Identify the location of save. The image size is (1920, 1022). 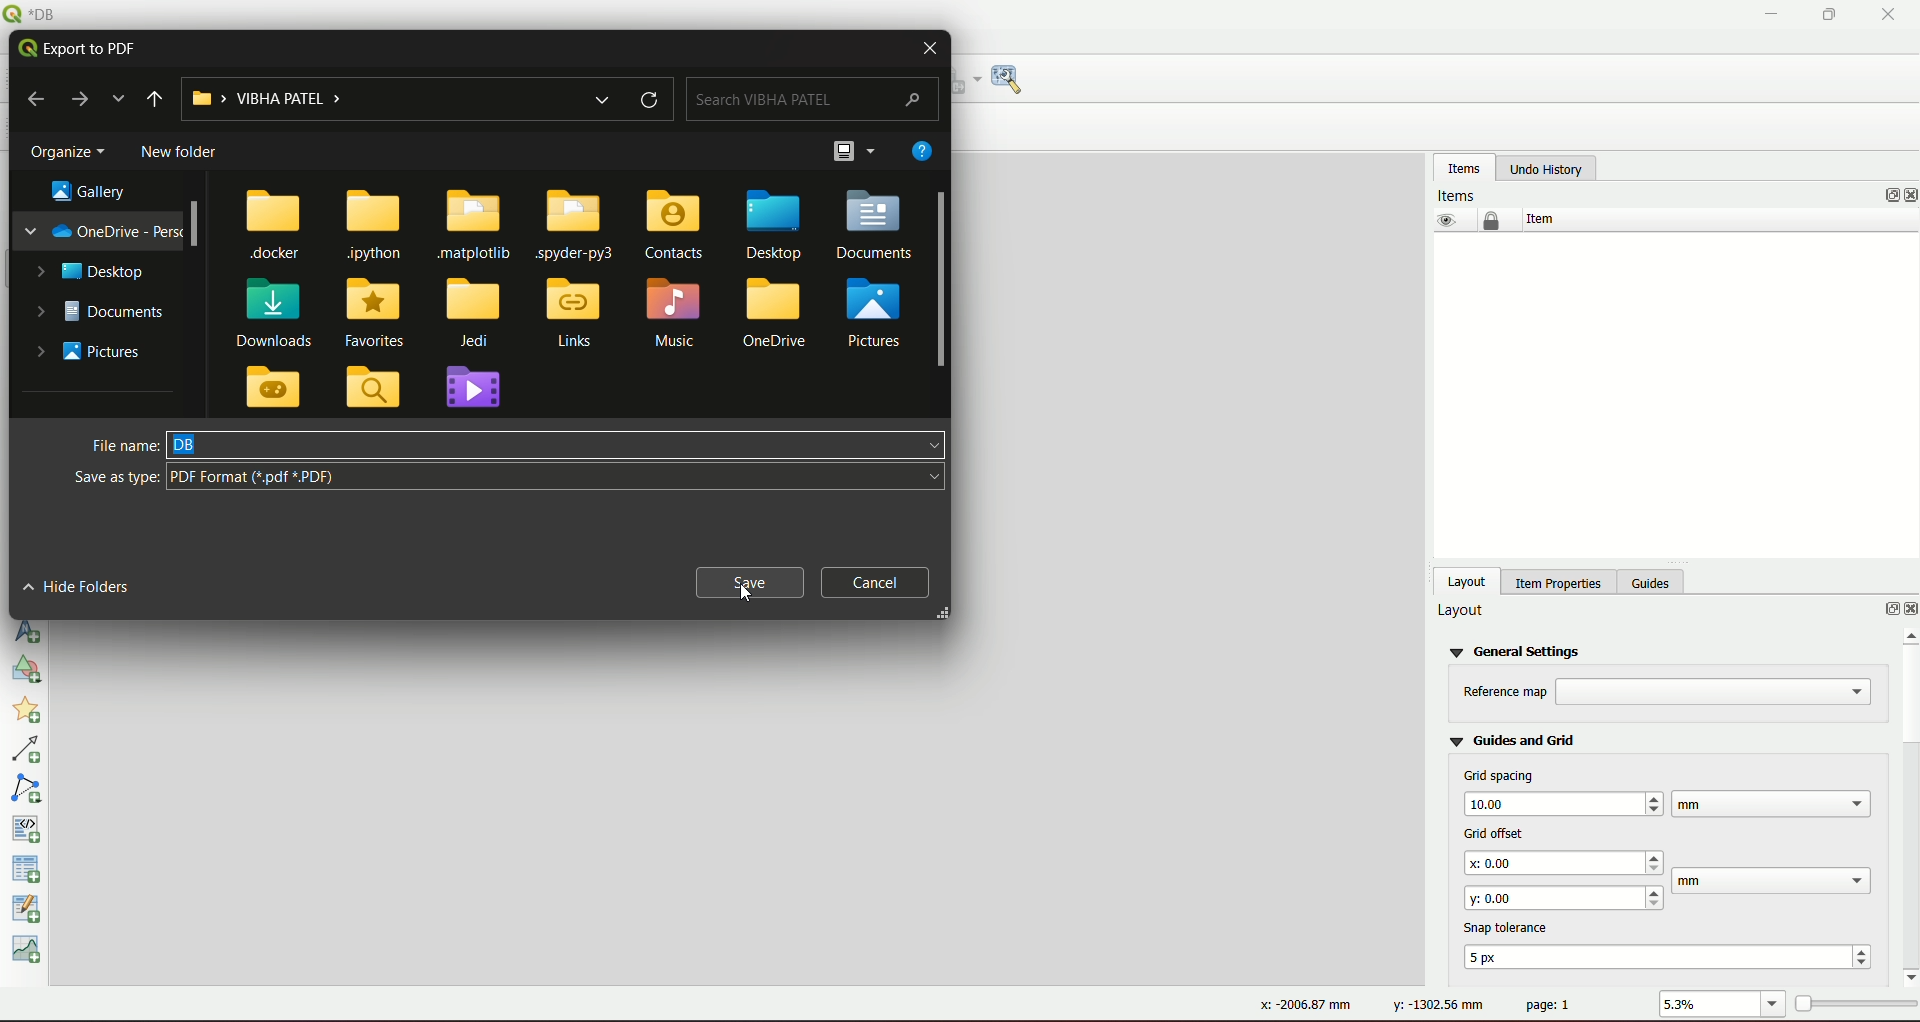
(749, 580).